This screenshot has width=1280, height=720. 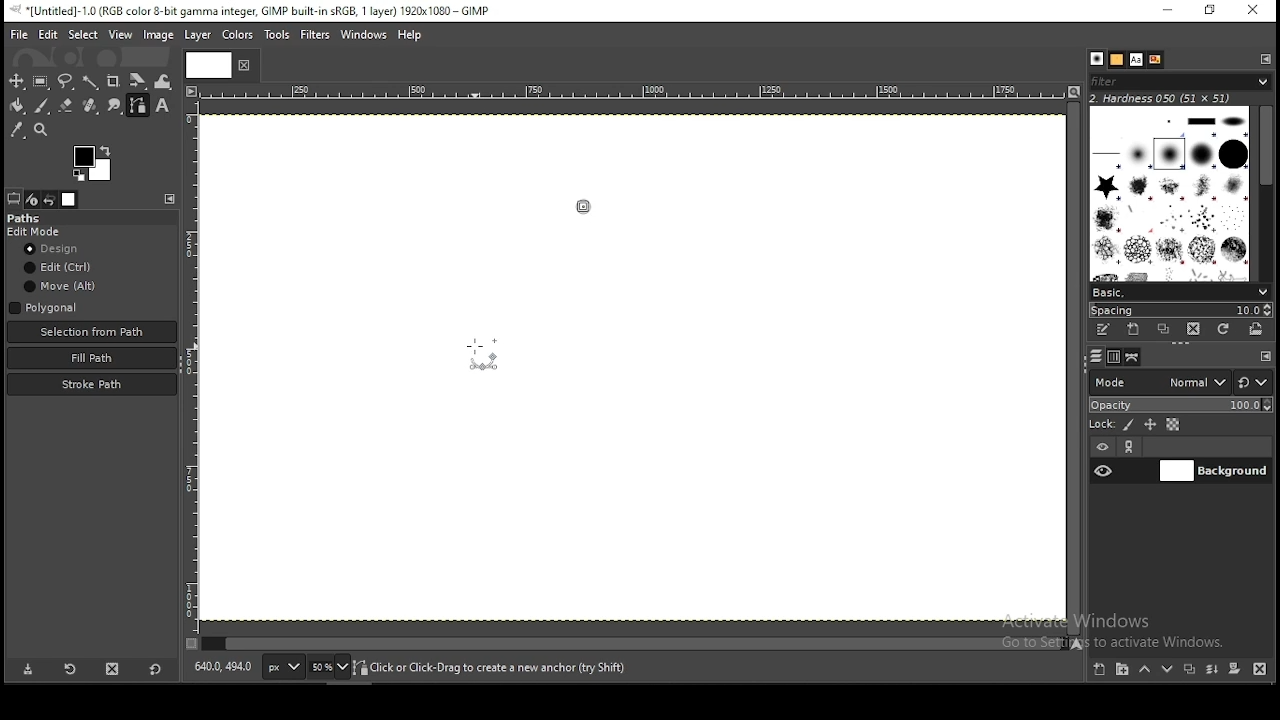 What do you see at coordinates (88, 162) in the screenshot?
I see `colors` at bounding box center [88, 162].